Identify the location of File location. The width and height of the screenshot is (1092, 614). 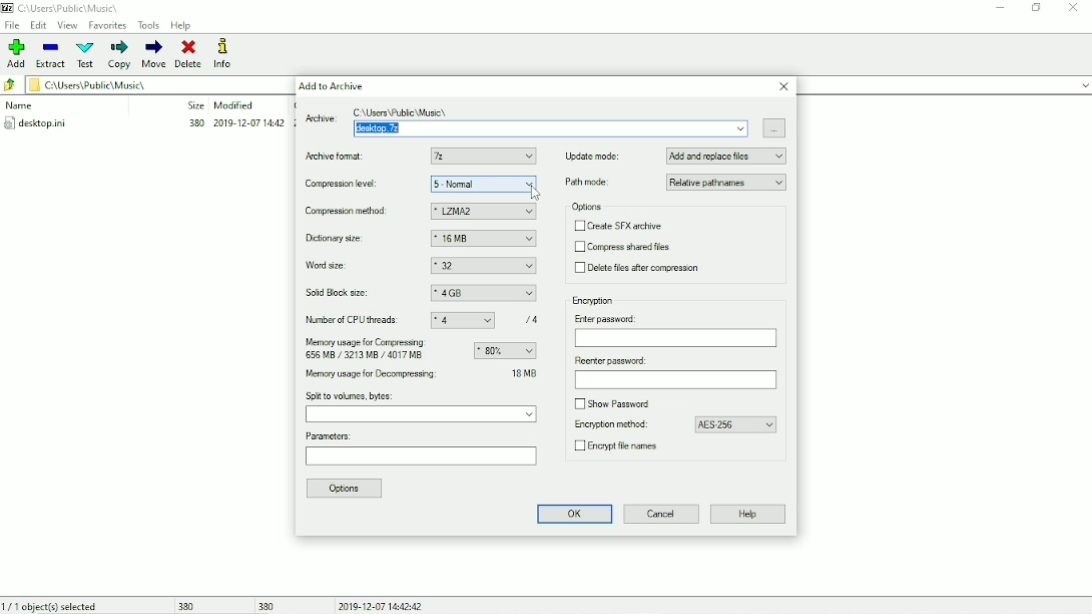
(143, 84).